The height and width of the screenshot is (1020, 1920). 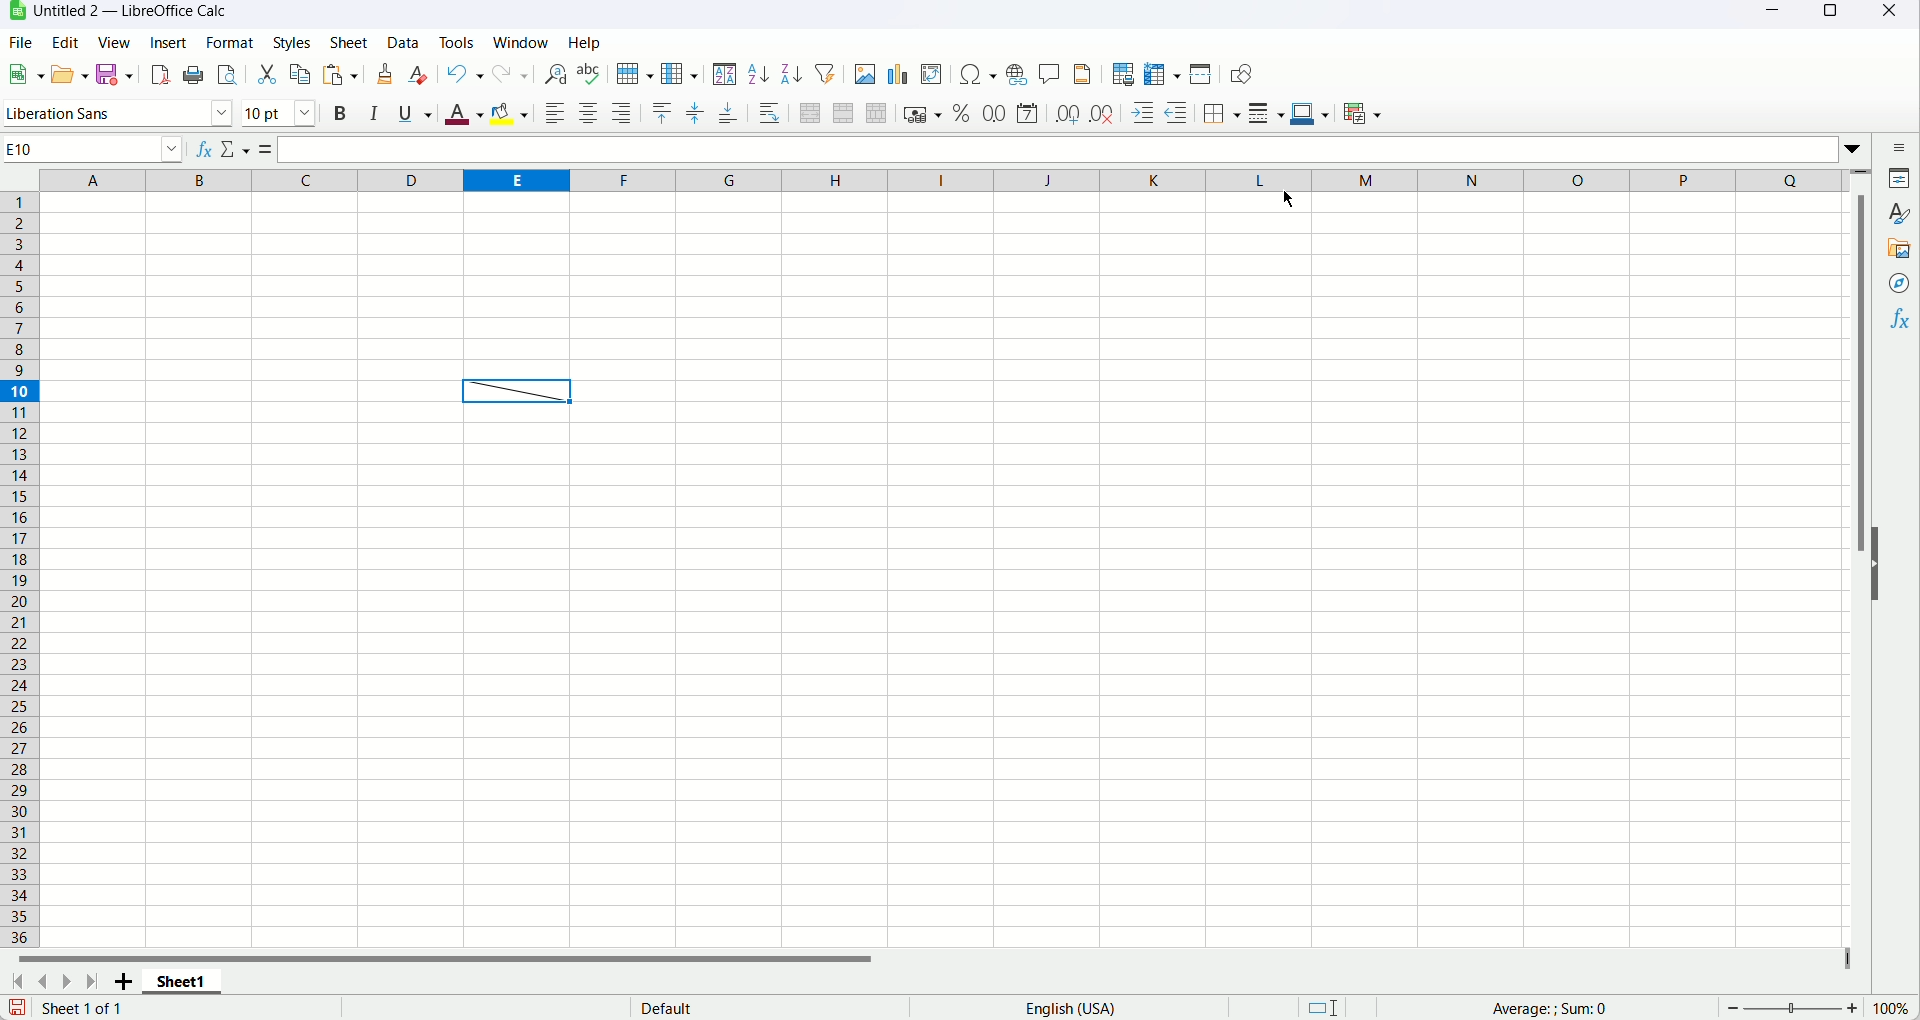 What do you see at coordinates (22, 41) in the screenshot?
I see `File` at bounding box center [22, 41].